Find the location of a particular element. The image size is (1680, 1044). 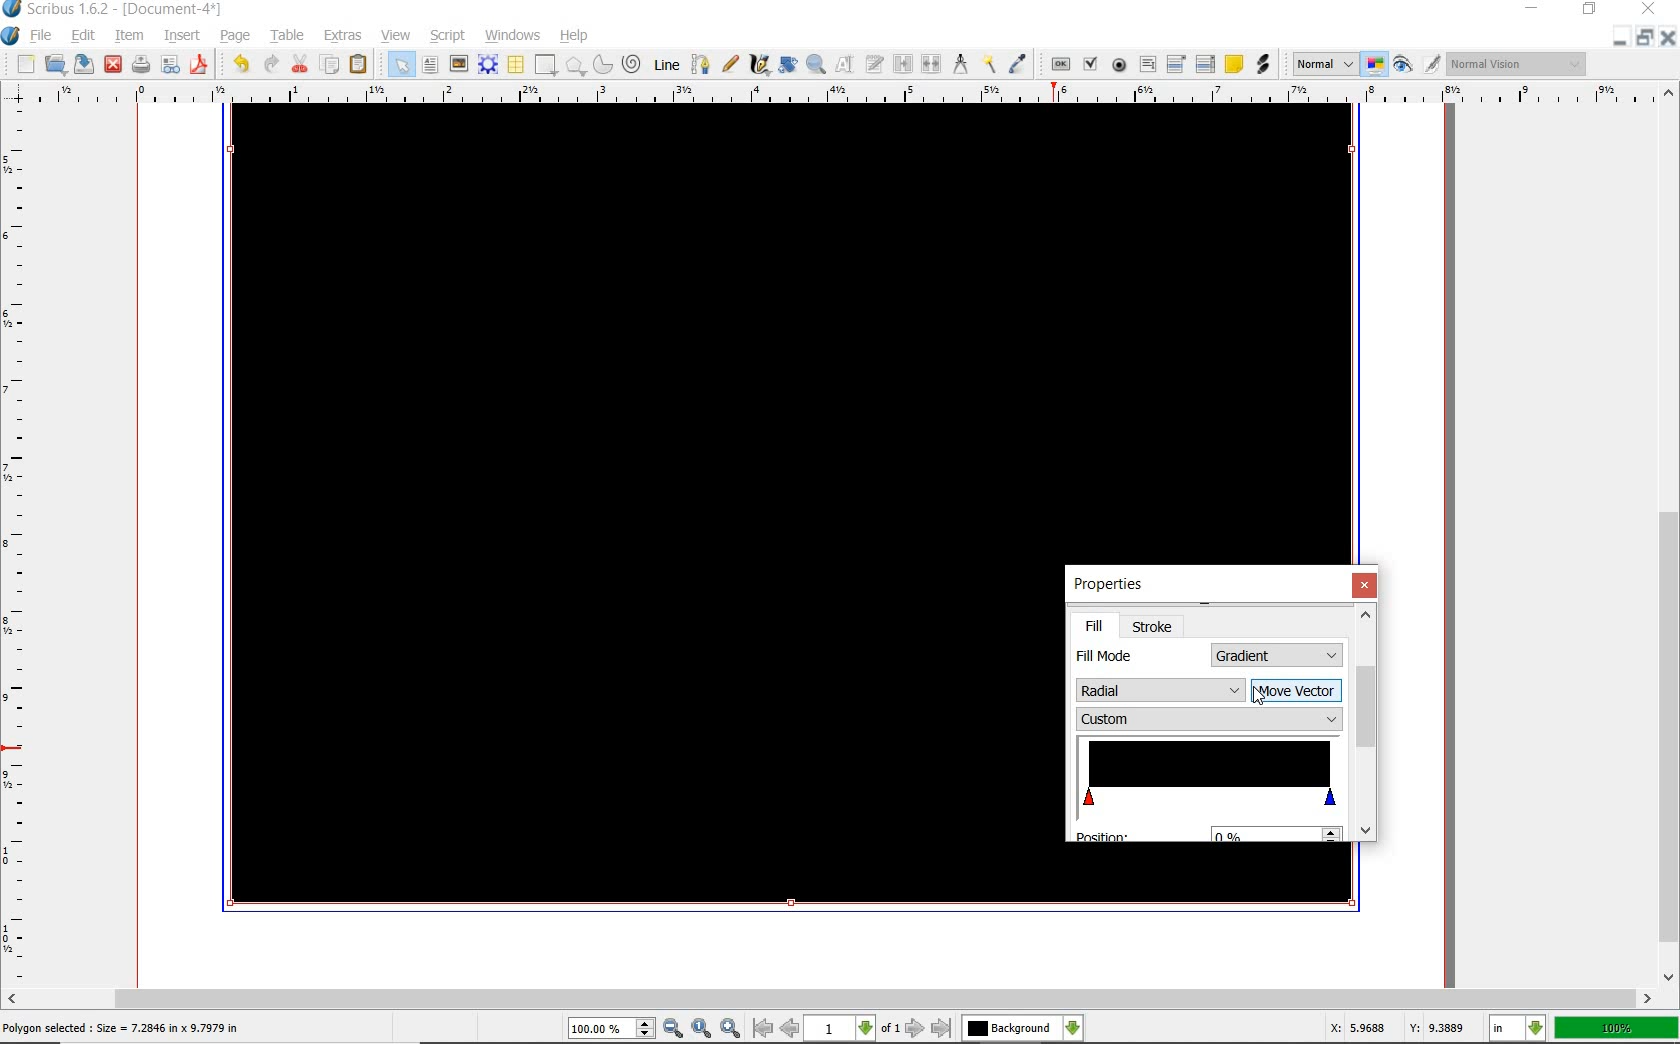

toggle color management is located at coordinates (1376, 66).